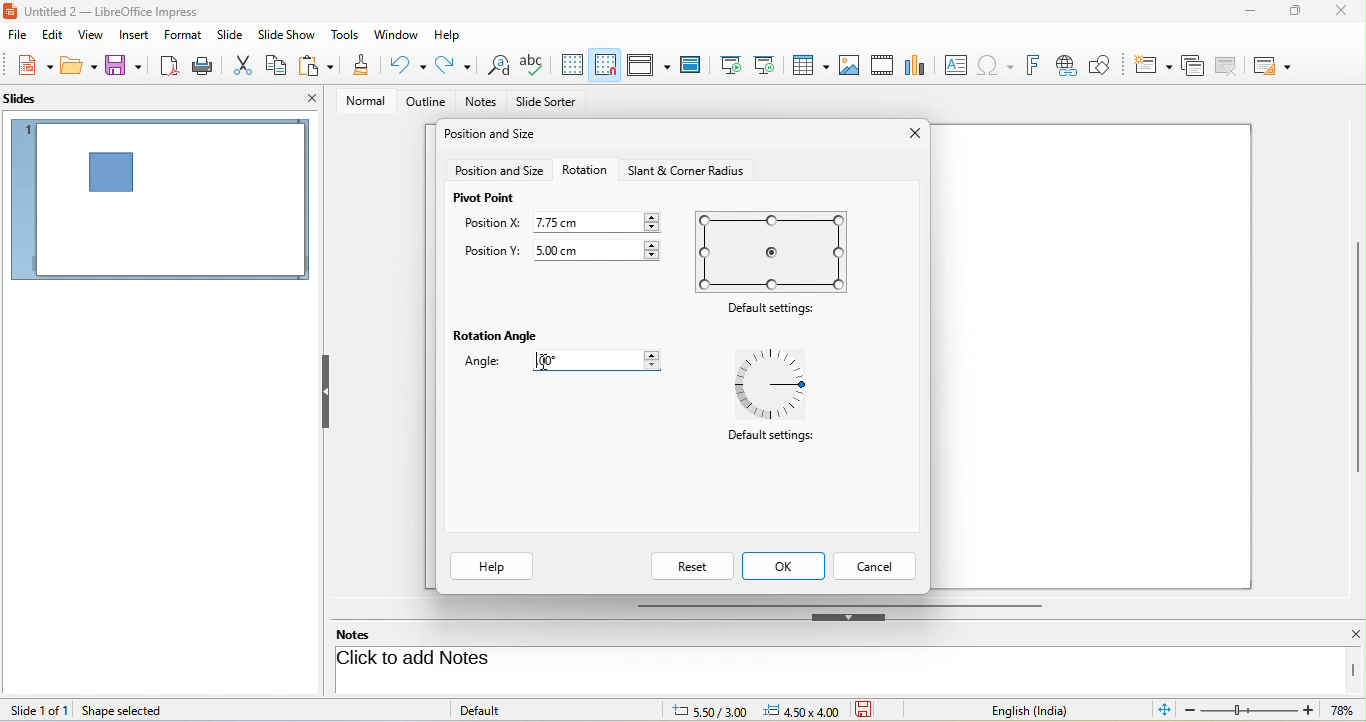 This screenshot has height=722, width=1366. What do you see at coordinates (396, 36) in the screenshot?
I see `window` at bounding box center [396, 36].